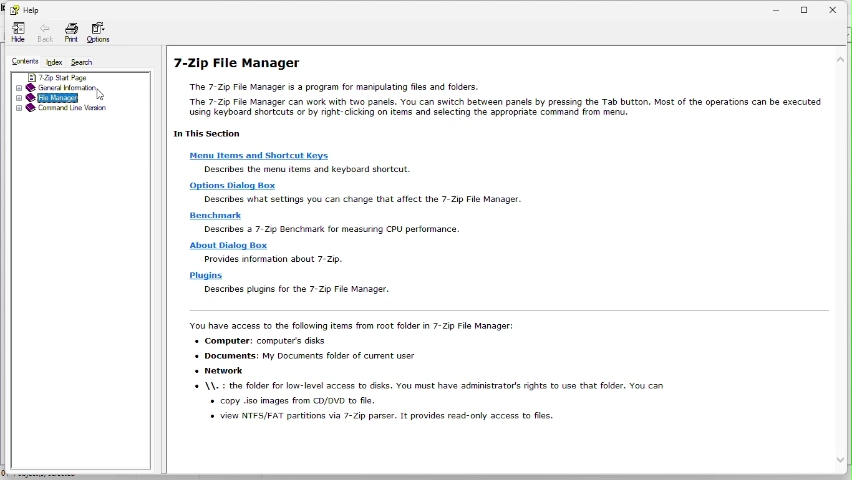 The width and height of the screenshot is (852, 480). What do you see at coordinates (309, 291) in the screenshot?
I see `describes plugins for the 7-Zip File Manager` at bounding box center [309, 291].